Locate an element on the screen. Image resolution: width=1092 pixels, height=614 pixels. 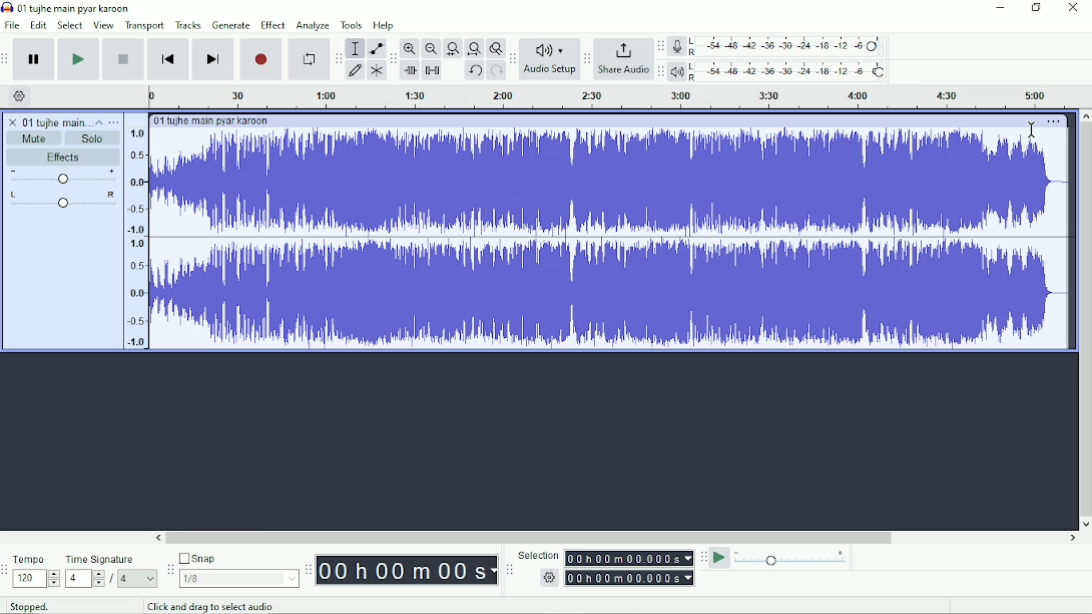
Share Audio is located at coordinates (624, 58).